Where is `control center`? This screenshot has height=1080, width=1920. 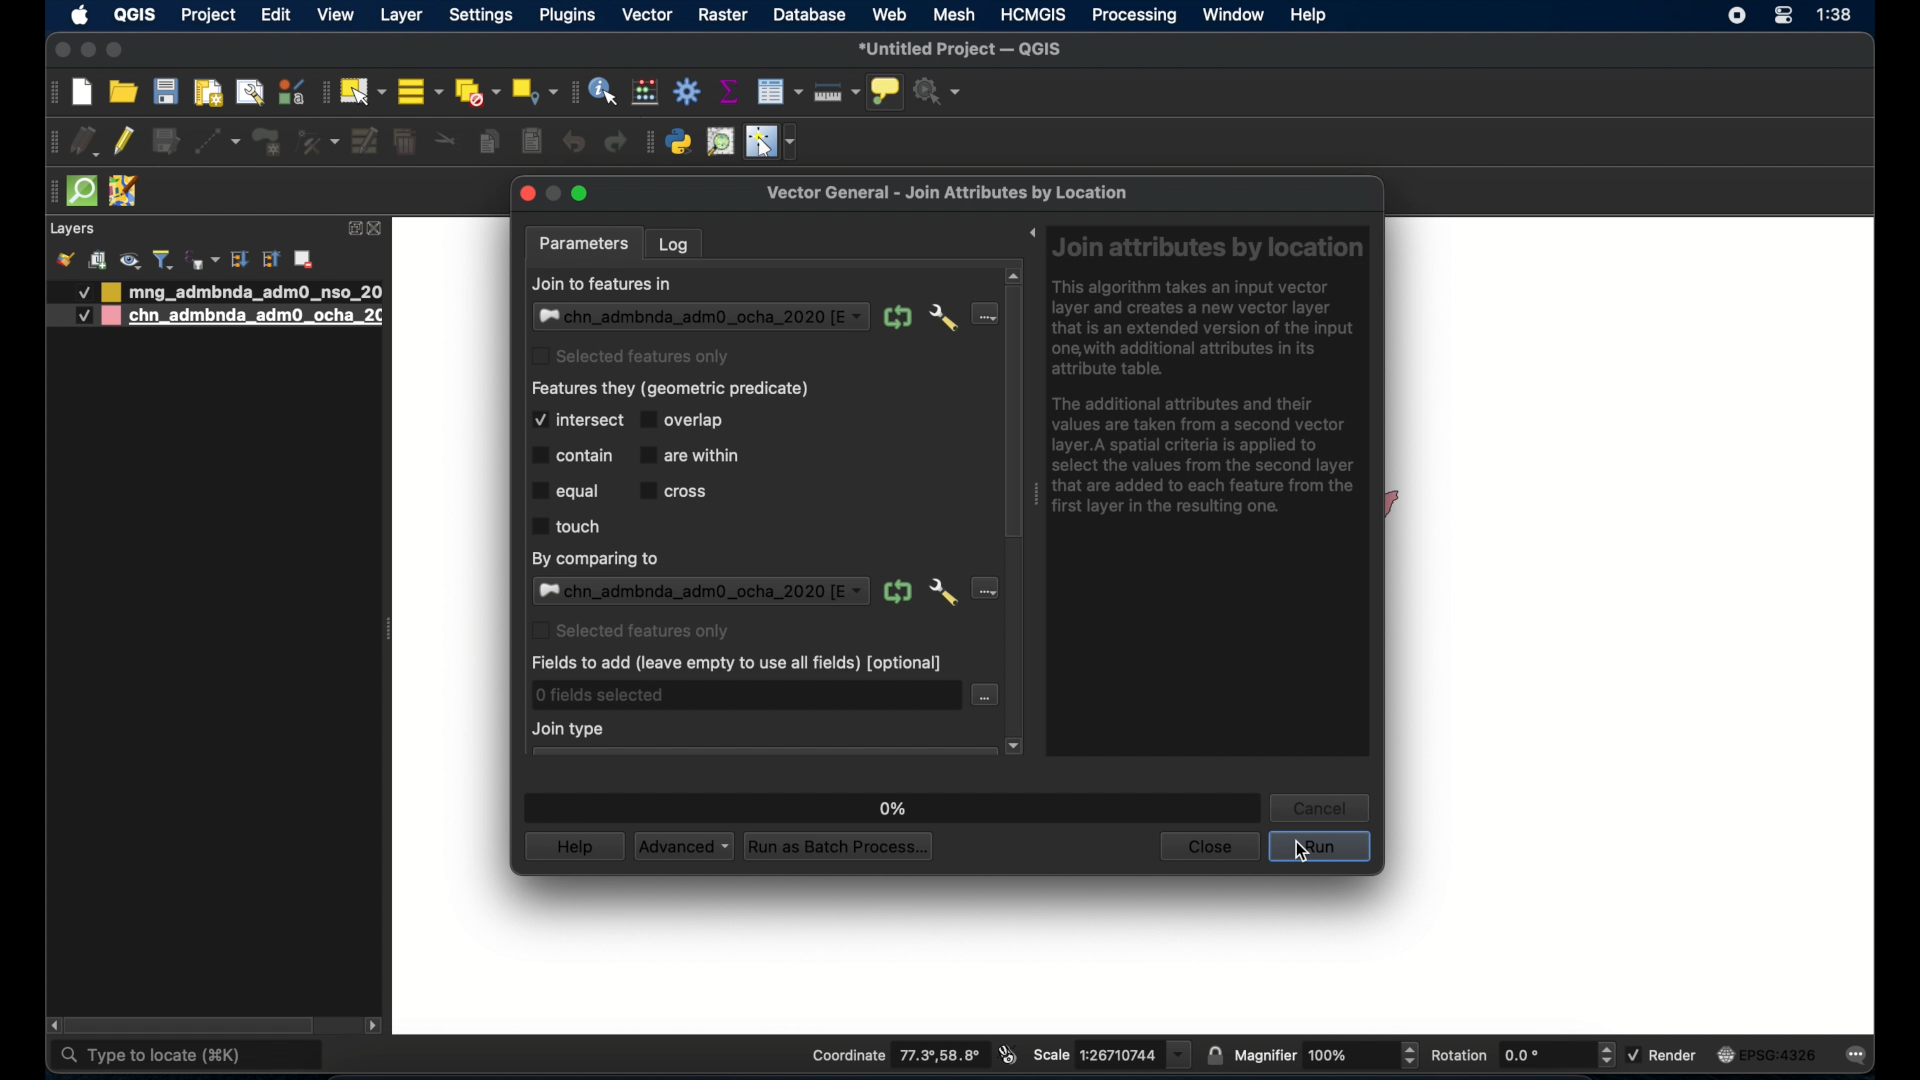
control center is located at coordinates (1731, 18).